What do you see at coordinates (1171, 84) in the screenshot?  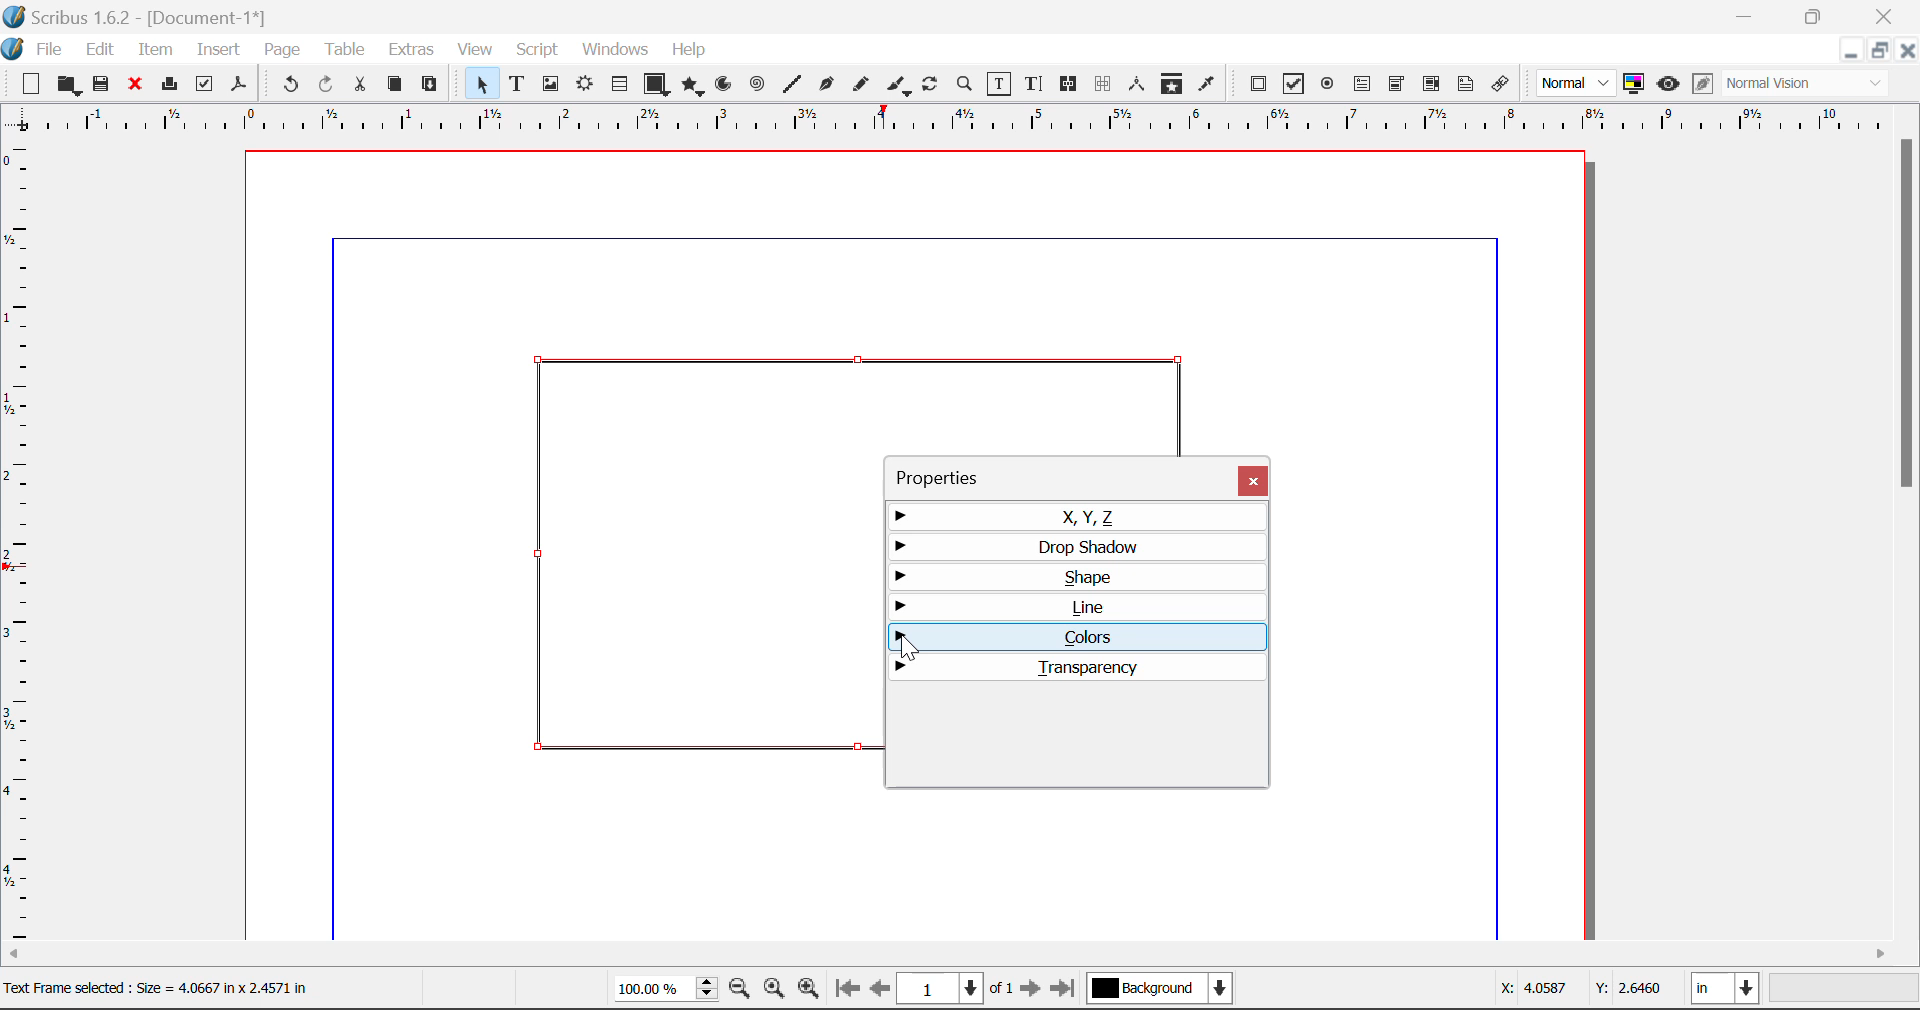 I see `Copy Item Properties` at bounding box center [1171, 84].